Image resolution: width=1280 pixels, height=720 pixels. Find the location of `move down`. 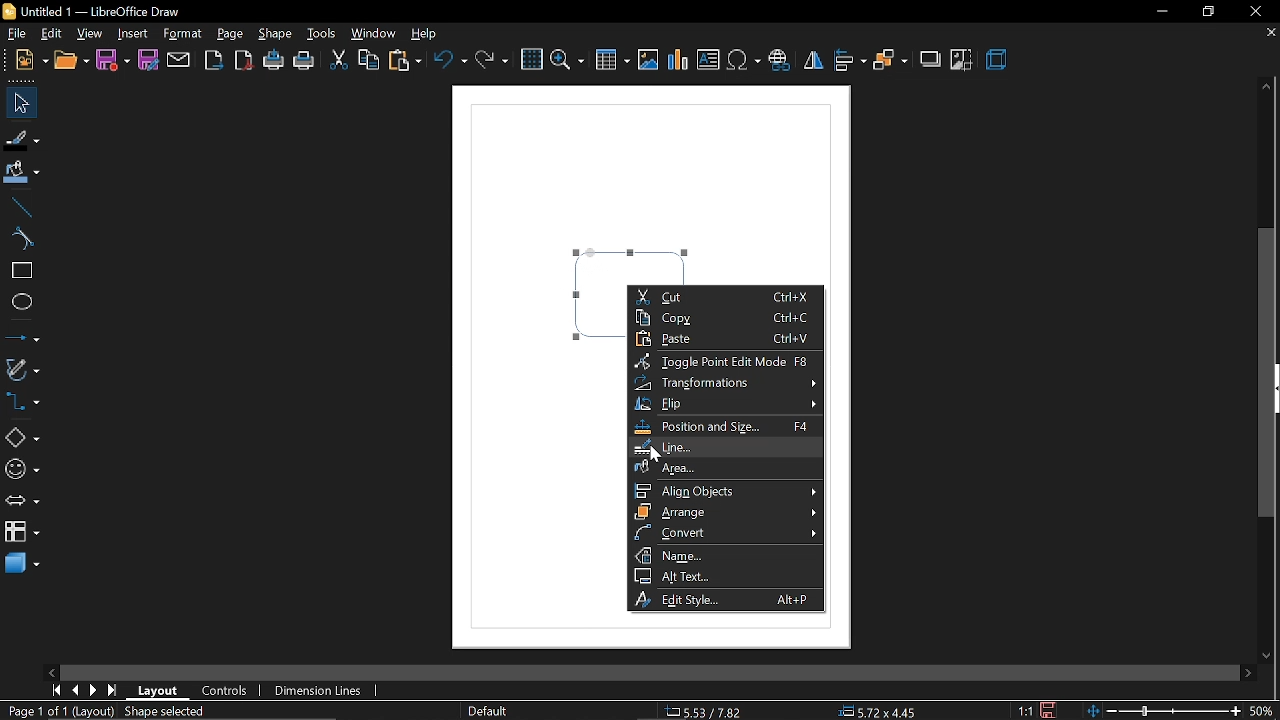

move down is located at coordinates (1270, 657).